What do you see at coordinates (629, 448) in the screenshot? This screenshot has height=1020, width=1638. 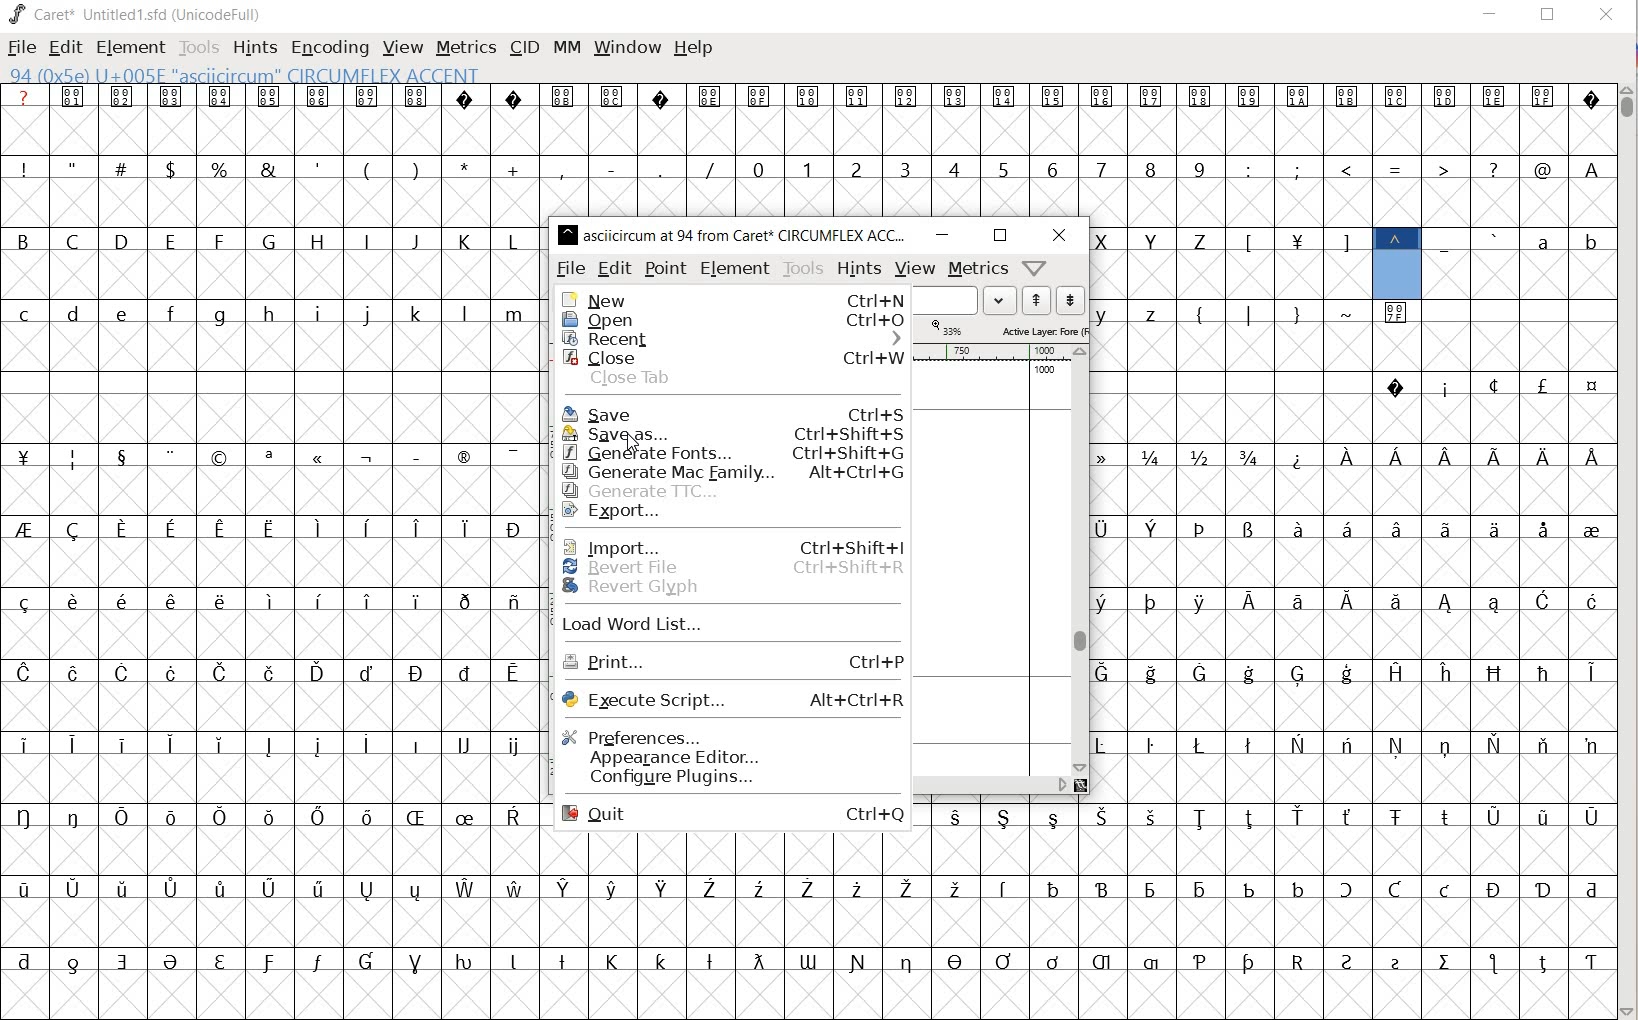 I see `cursor` at bounding box center [629, 448].